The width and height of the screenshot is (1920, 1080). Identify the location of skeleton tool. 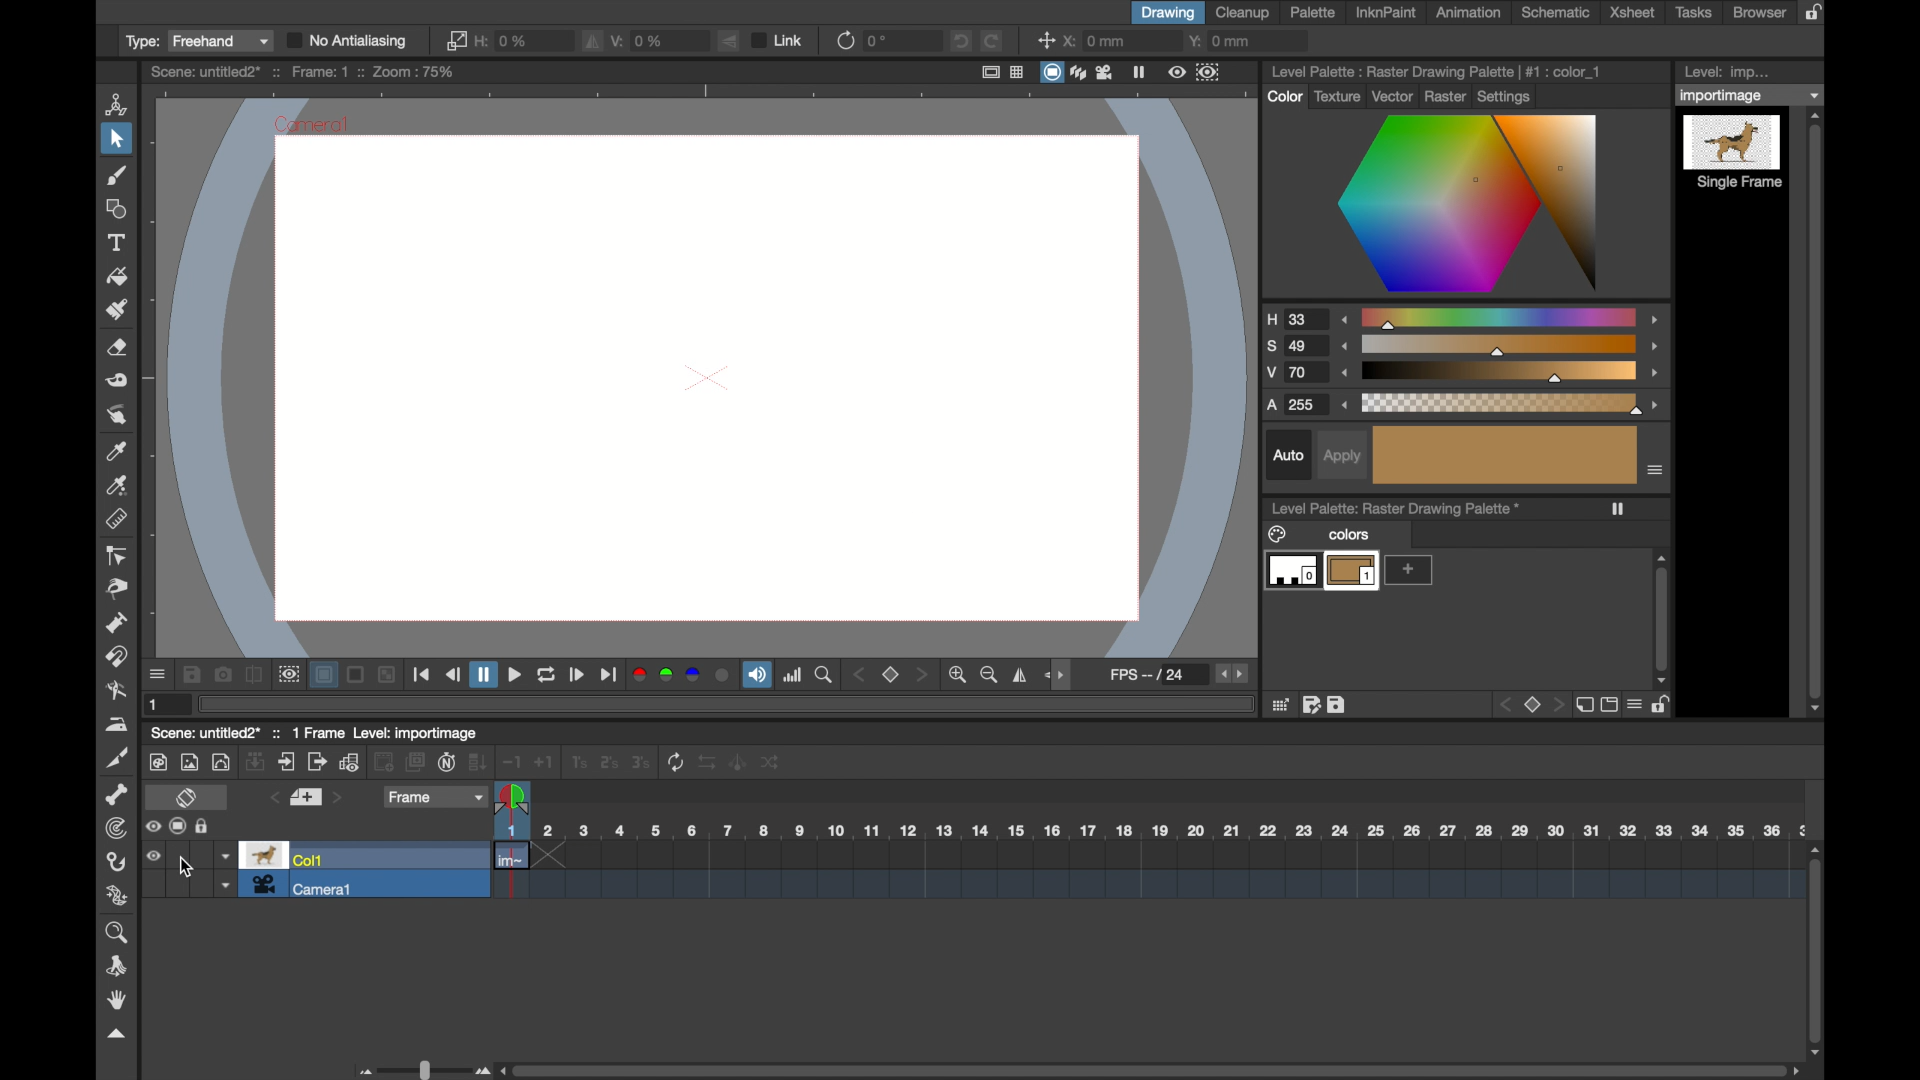
(118, 794).